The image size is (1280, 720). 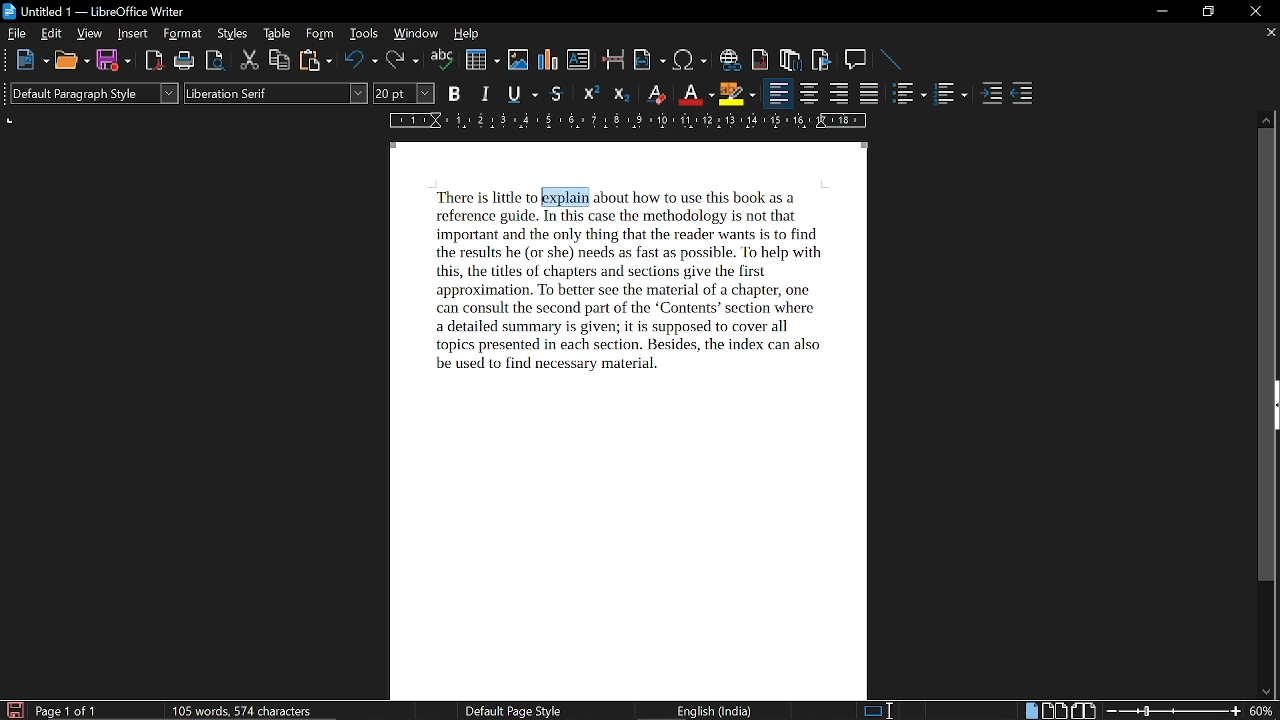 What do you see at coordinates (776, 93) in the screenshot?
I see `align left` at bounding box center [776, 93].